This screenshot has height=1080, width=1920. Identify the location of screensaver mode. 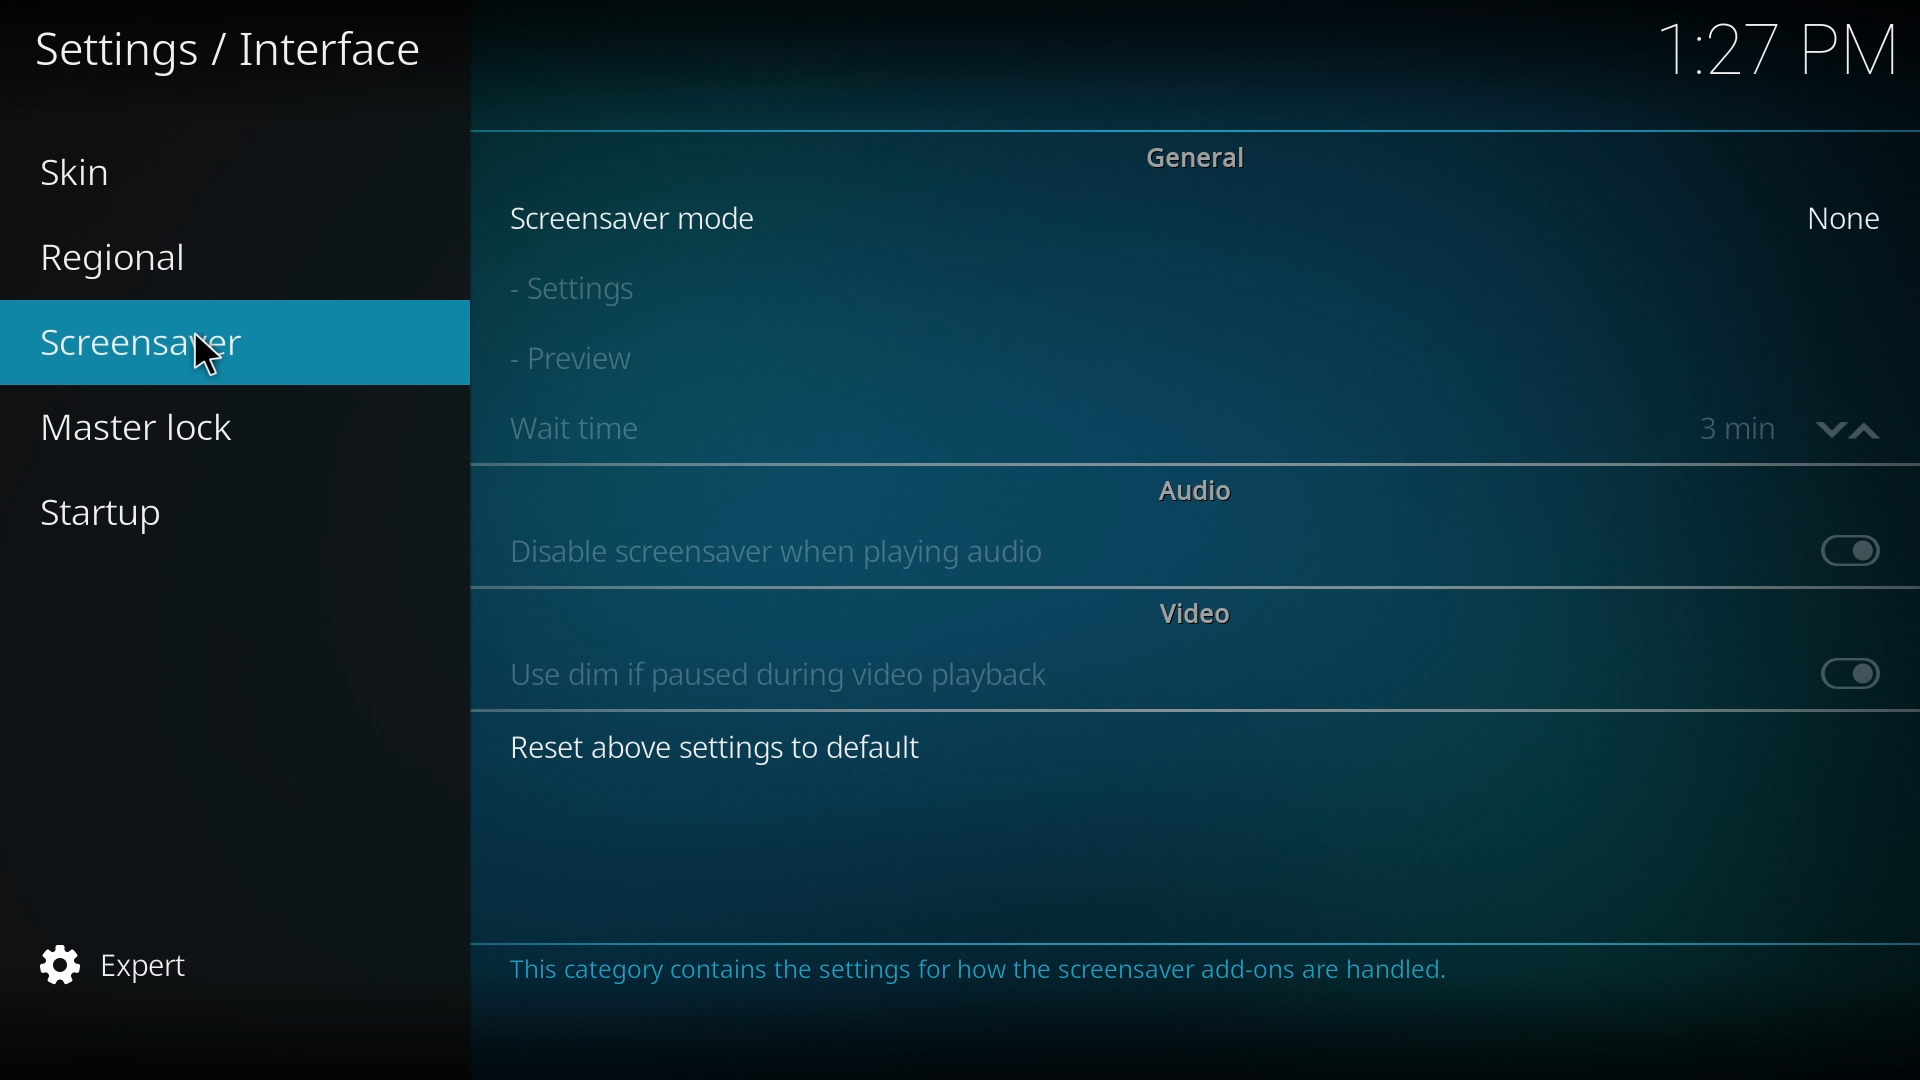
(637, 218).